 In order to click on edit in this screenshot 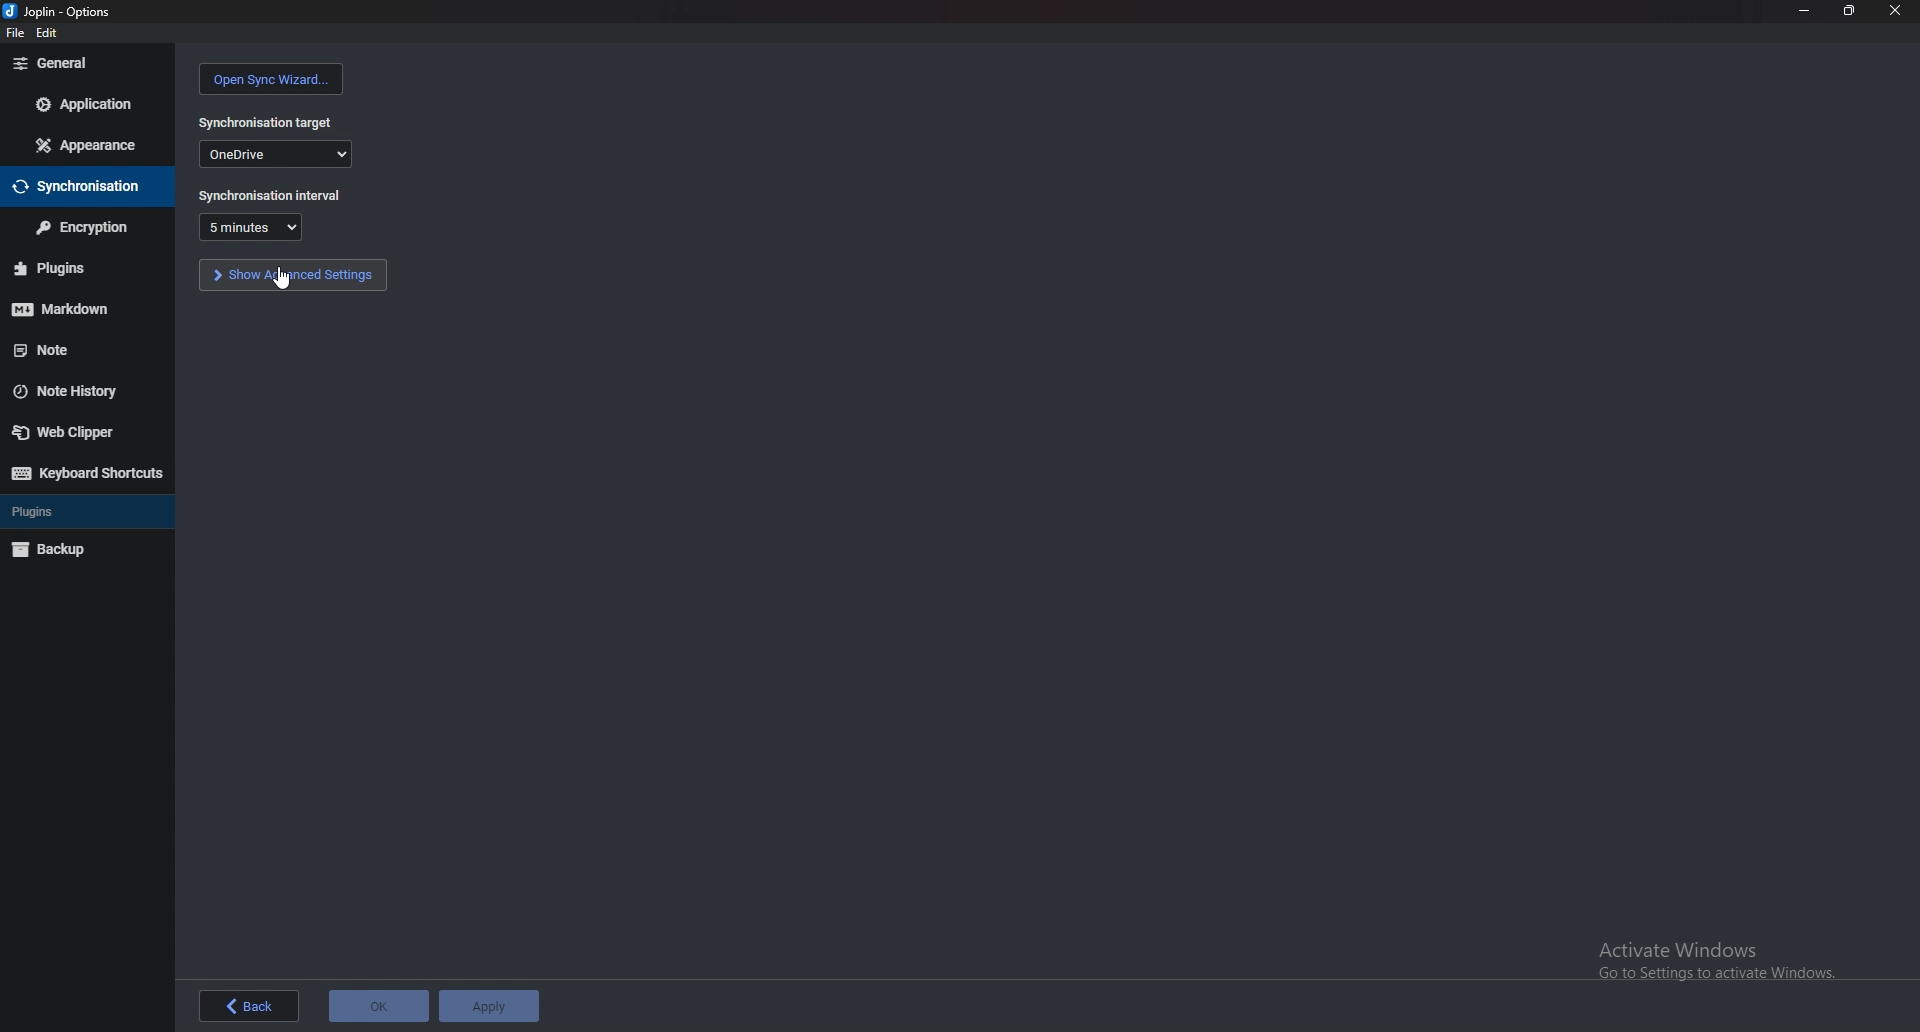, I will do `click(48, 31)`.